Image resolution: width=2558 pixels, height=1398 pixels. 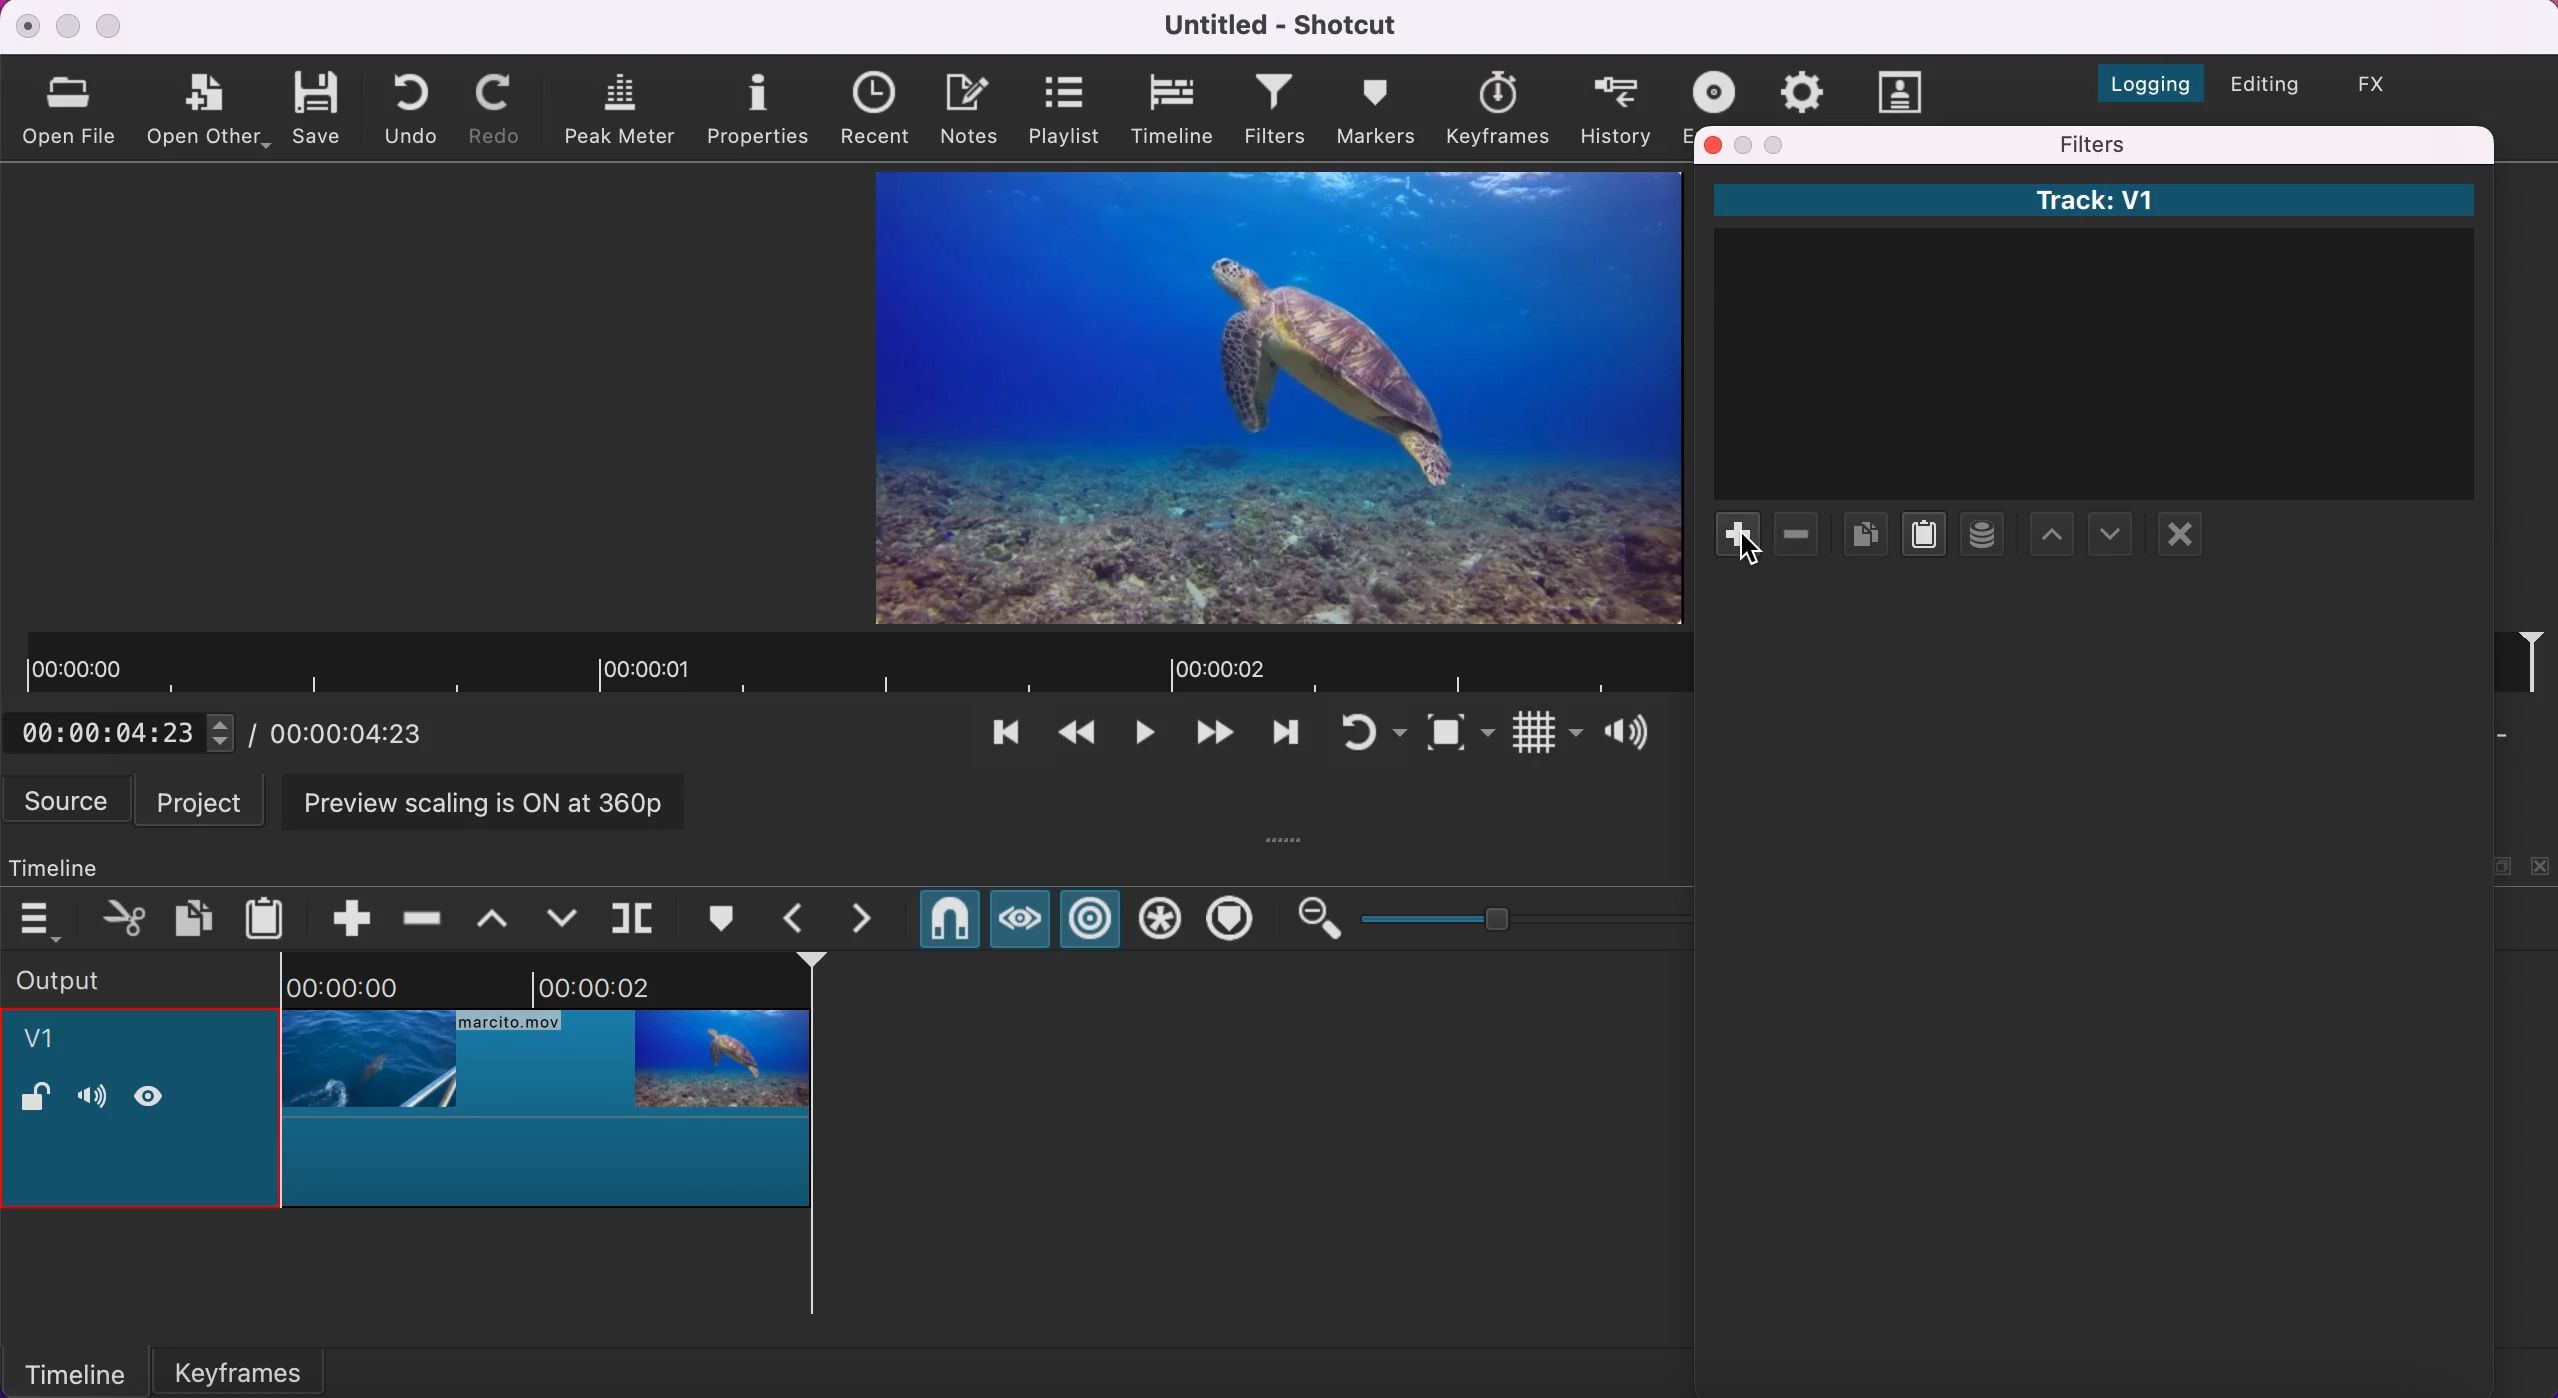 I want to click on zoom out, so click(x=1317, y=919).